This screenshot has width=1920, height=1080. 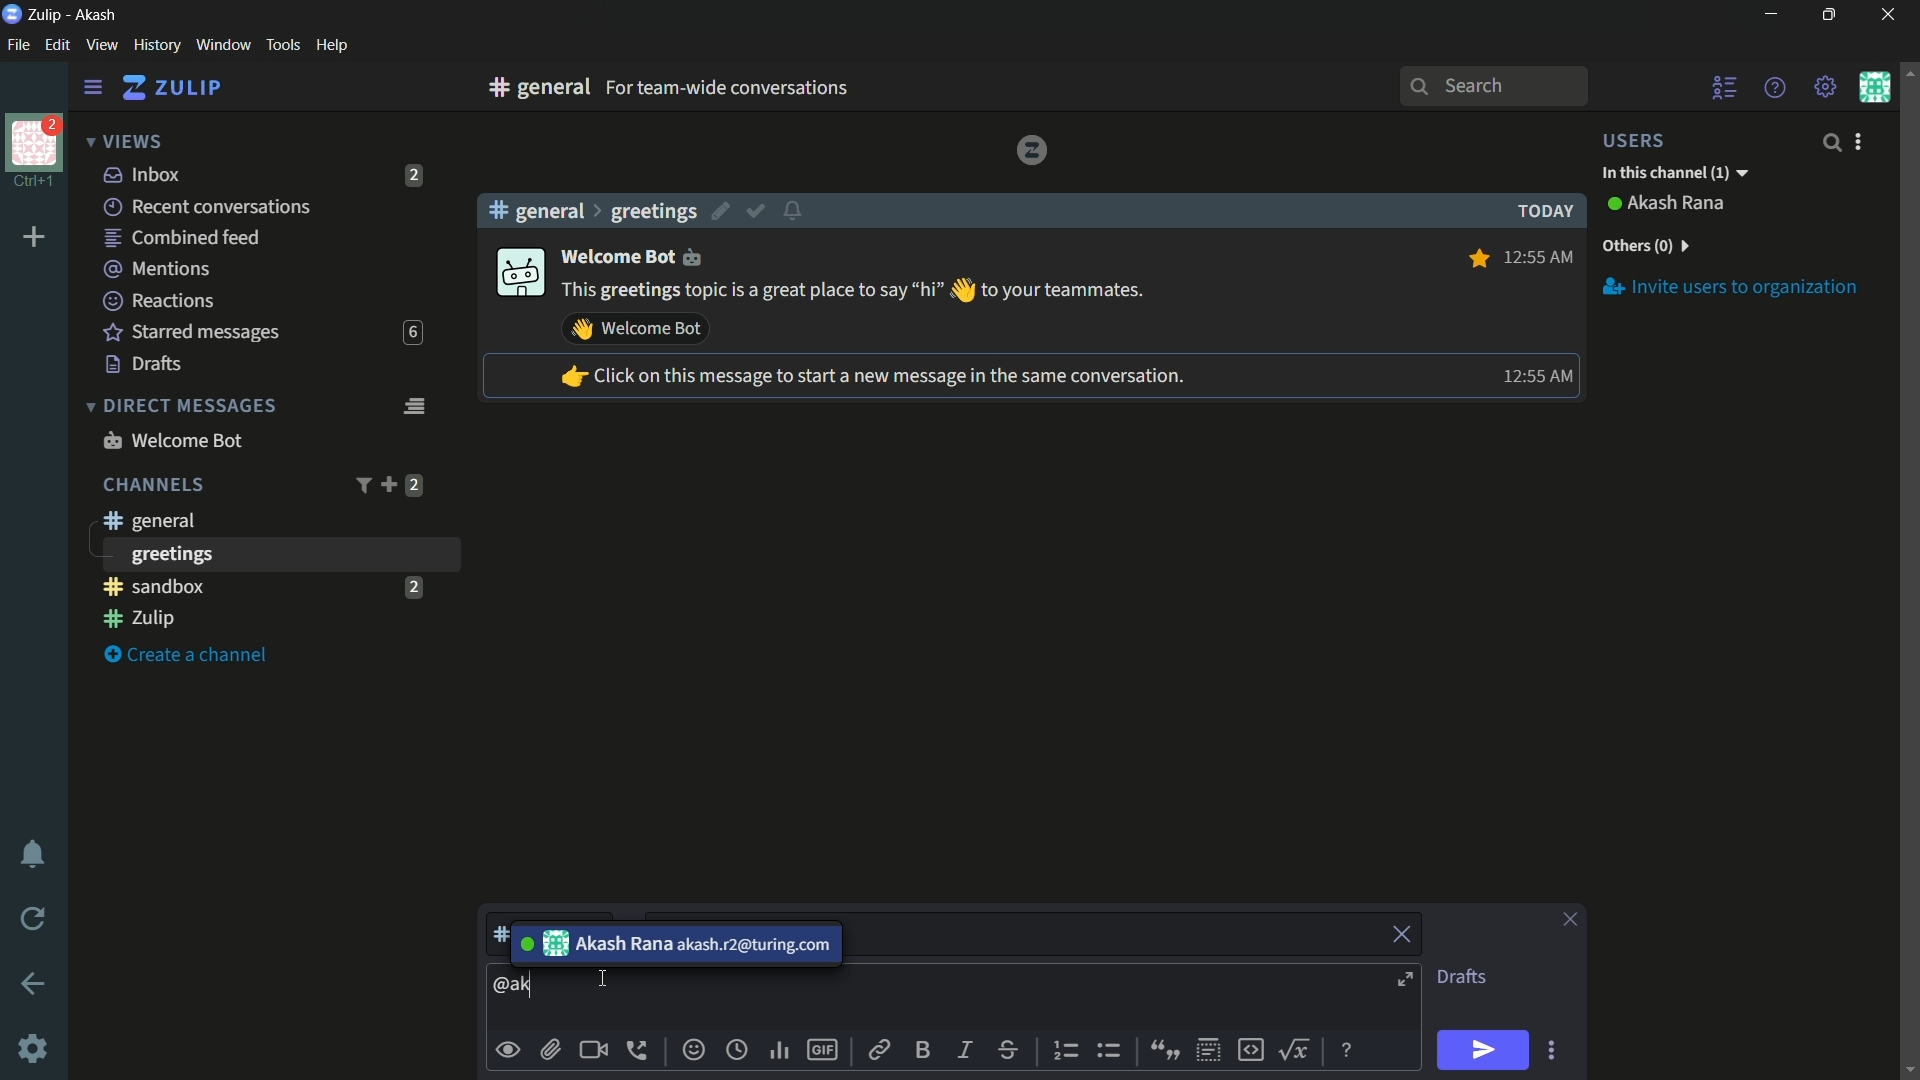 I want to click on 6 unread messages, so click(x=412, y=333).